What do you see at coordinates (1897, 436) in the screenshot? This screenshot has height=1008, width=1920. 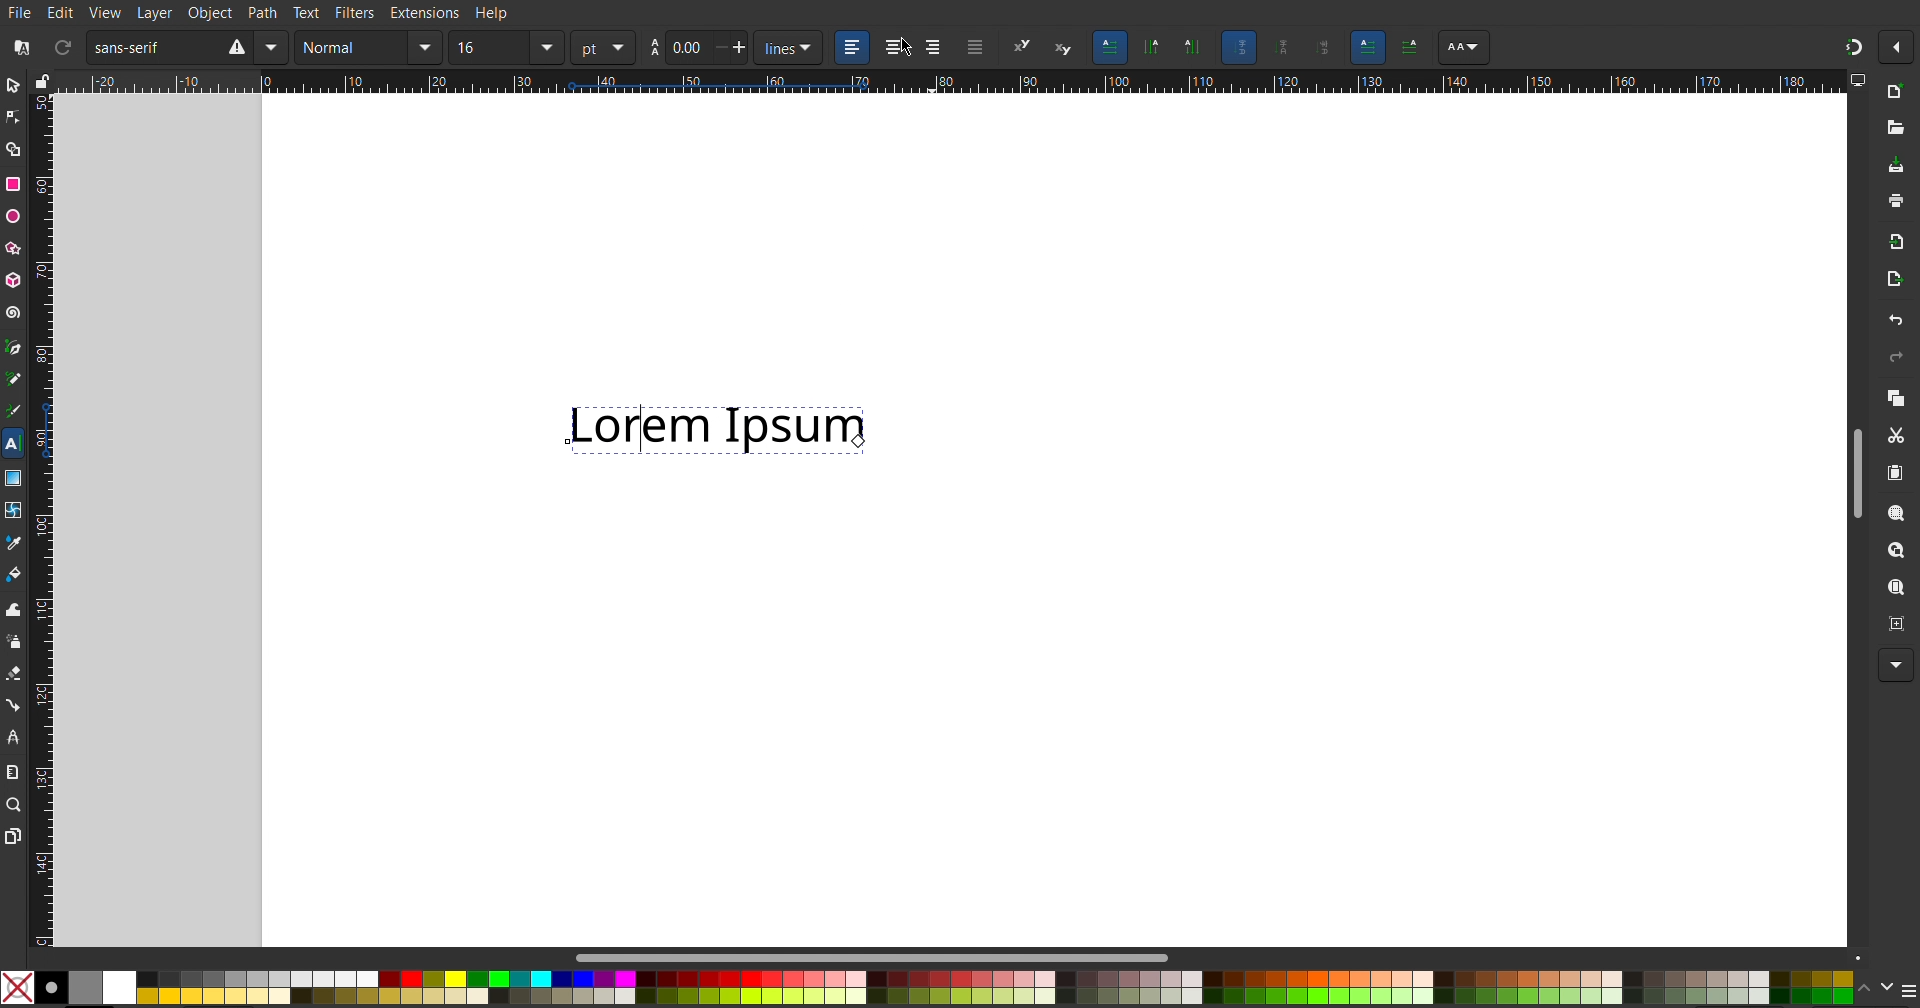 I see `Cut` at bounding box center [1897, 436].